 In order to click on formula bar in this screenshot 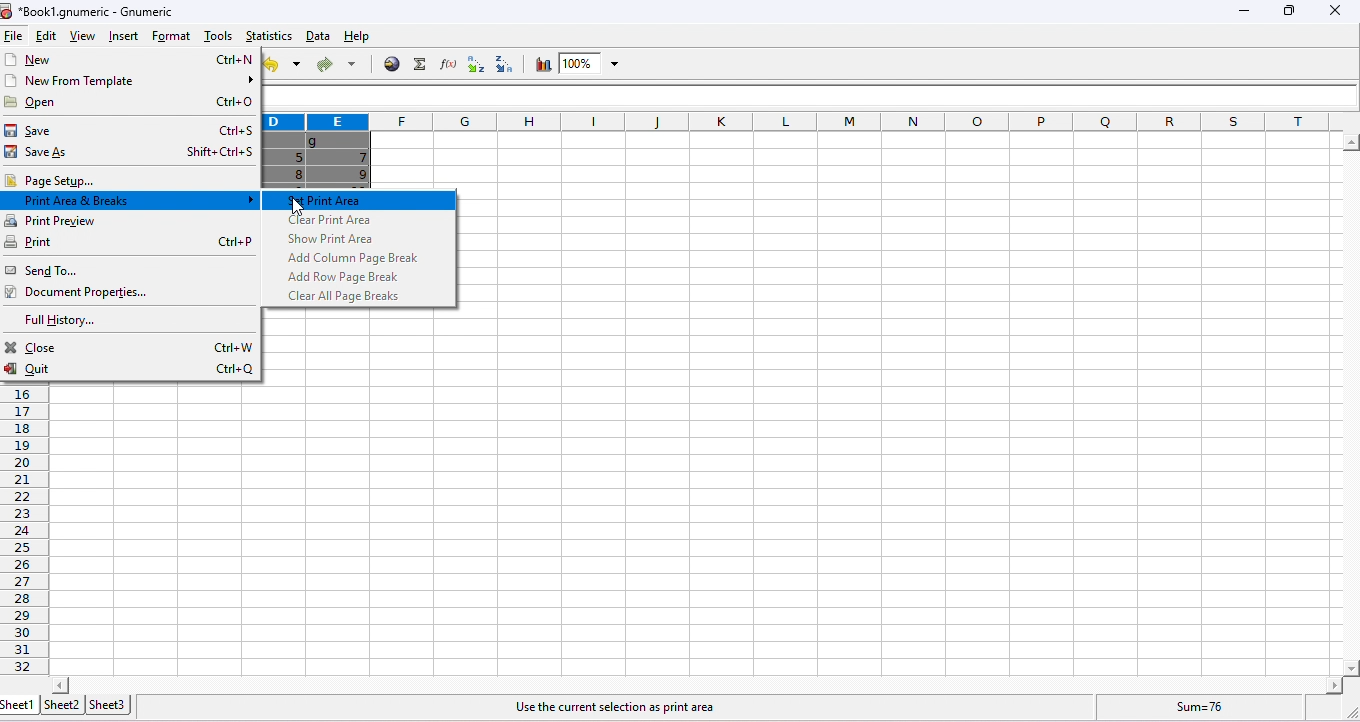, I will do `click(813, 96)`.